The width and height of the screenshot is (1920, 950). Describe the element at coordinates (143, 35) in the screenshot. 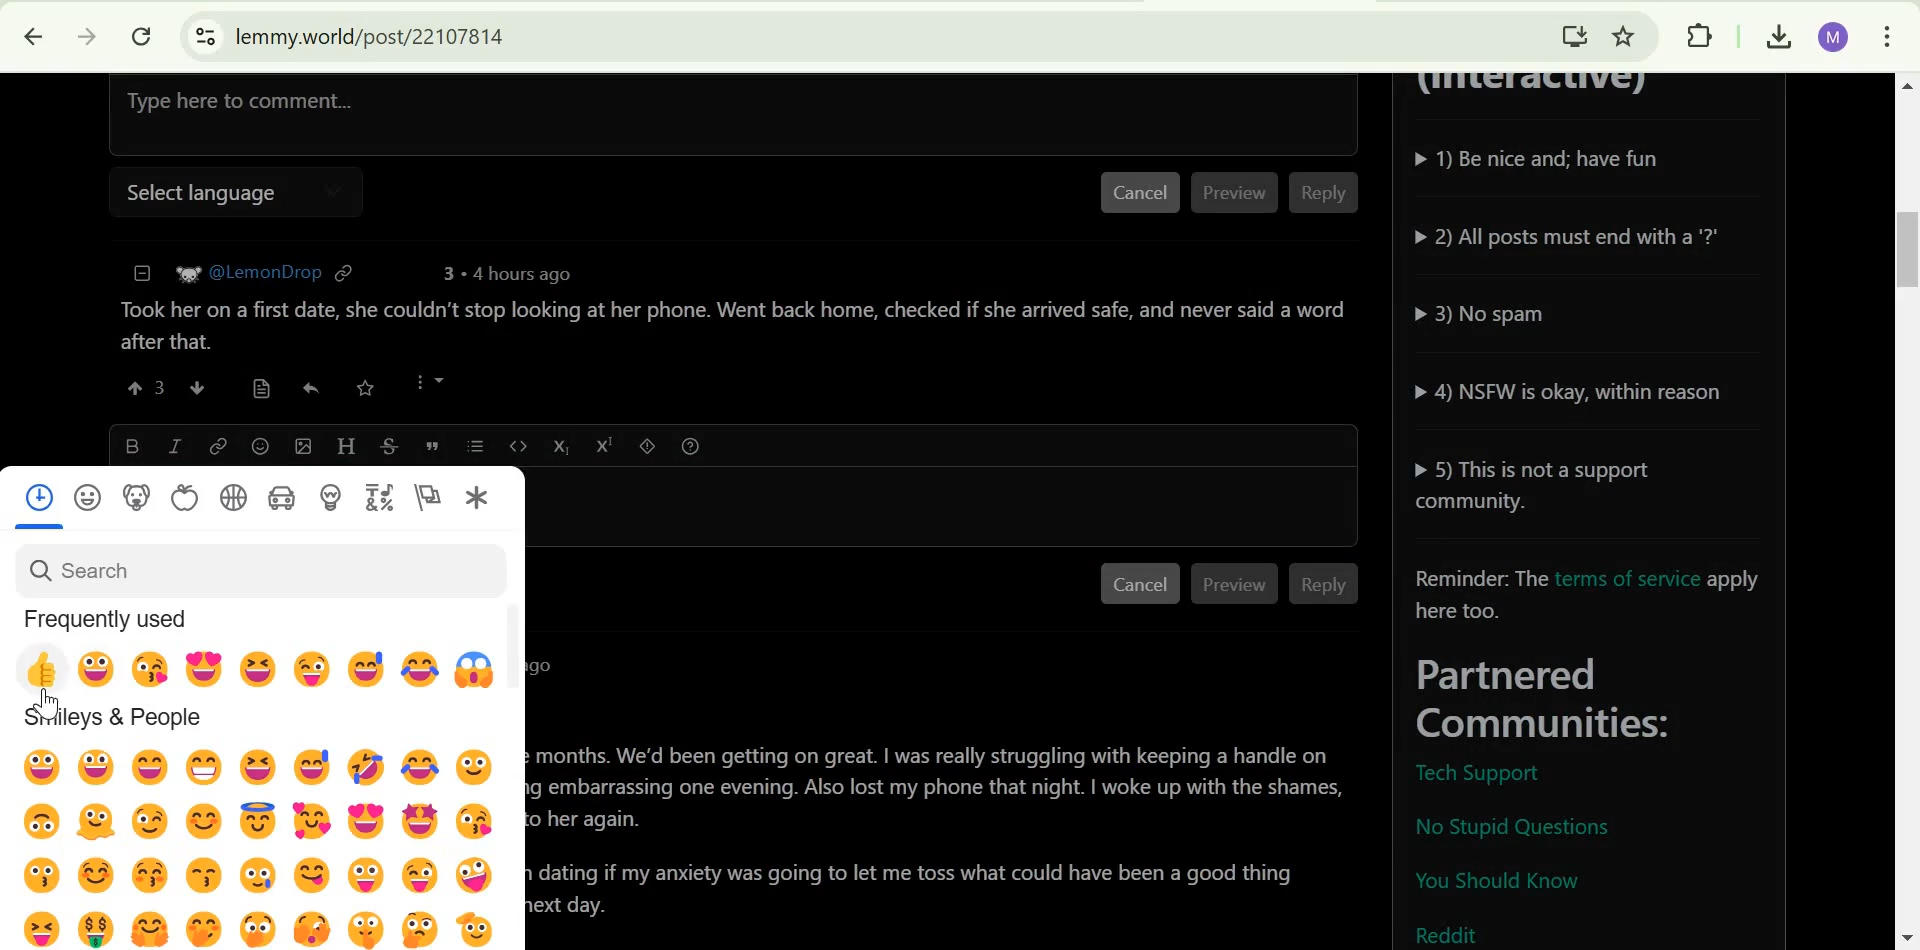

I see `Reload this page` at that location.